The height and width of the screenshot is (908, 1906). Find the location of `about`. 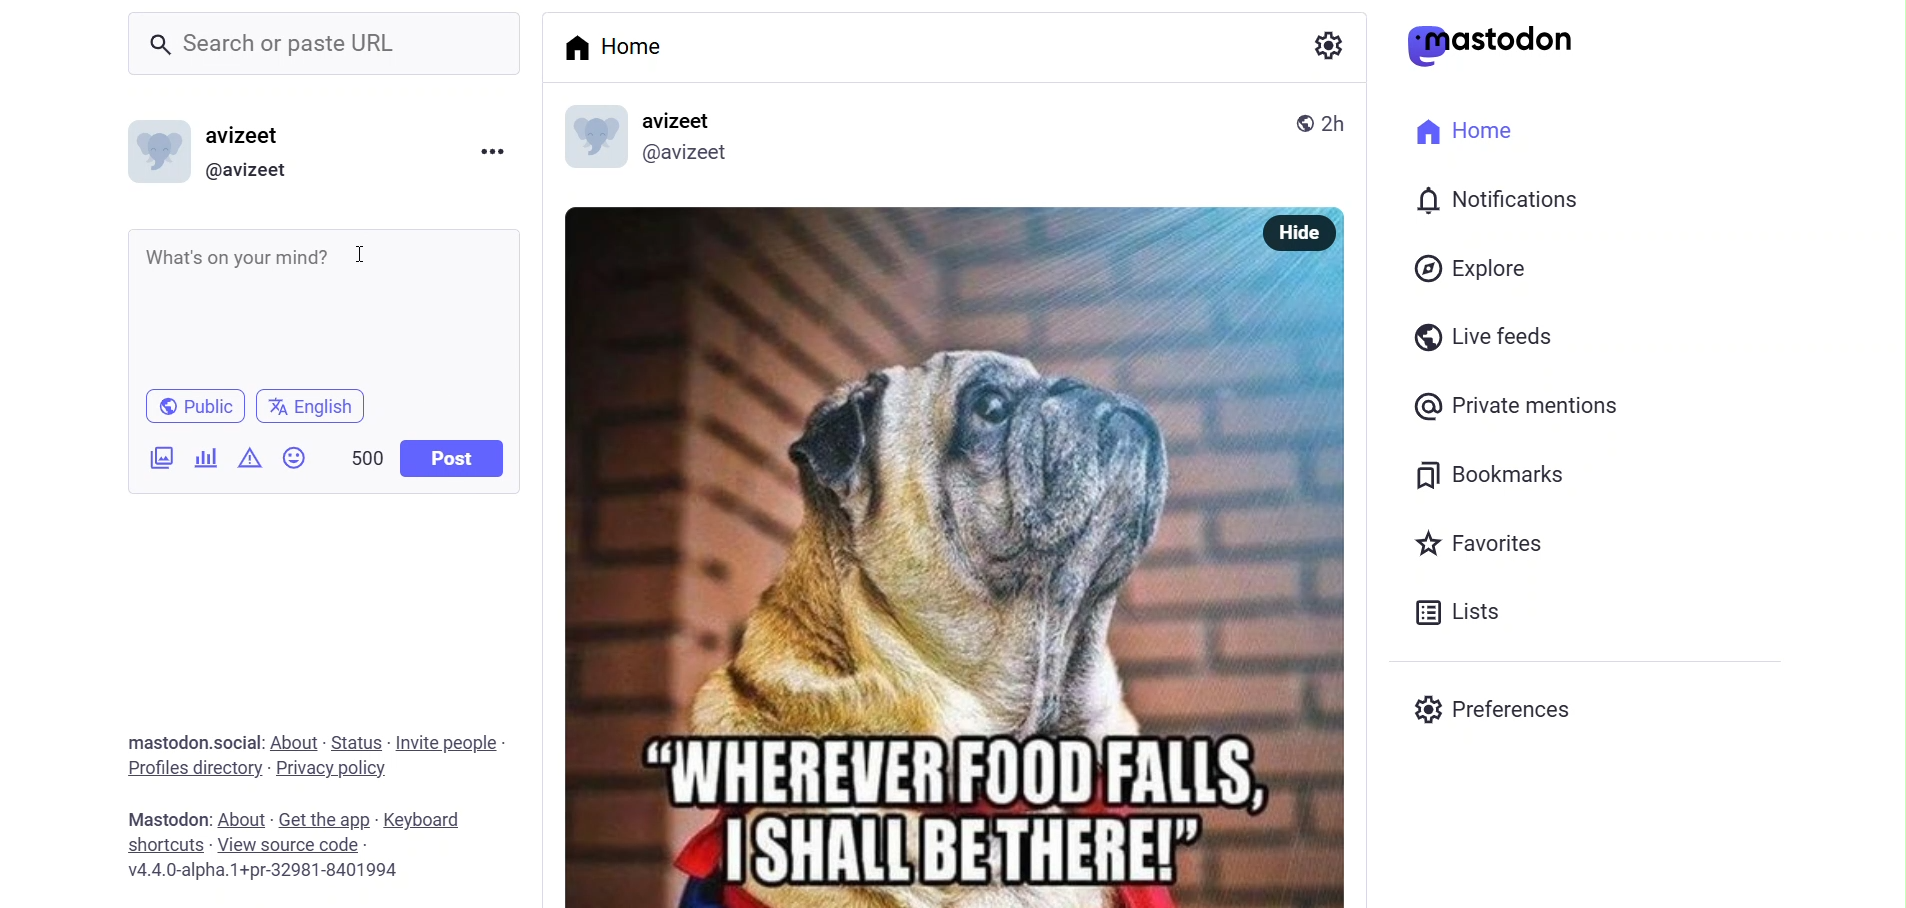

about is located at coordinates (294, 743).